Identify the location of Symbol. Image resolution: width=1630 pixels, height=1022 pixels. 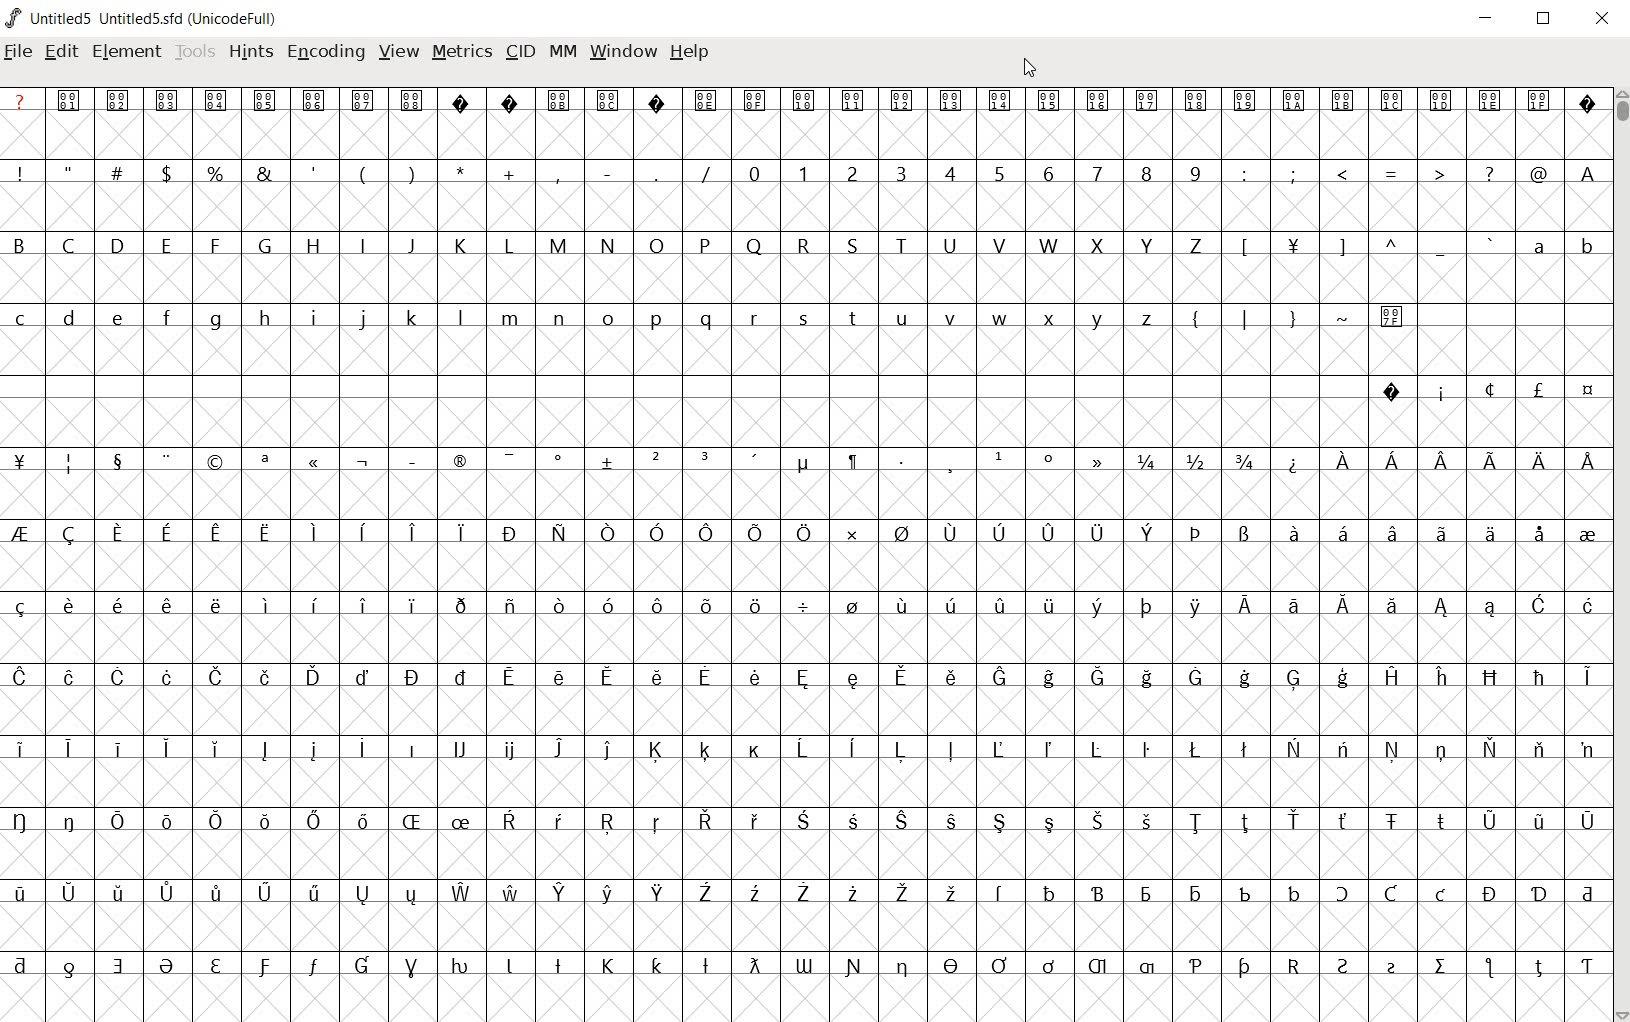
(68, 747).